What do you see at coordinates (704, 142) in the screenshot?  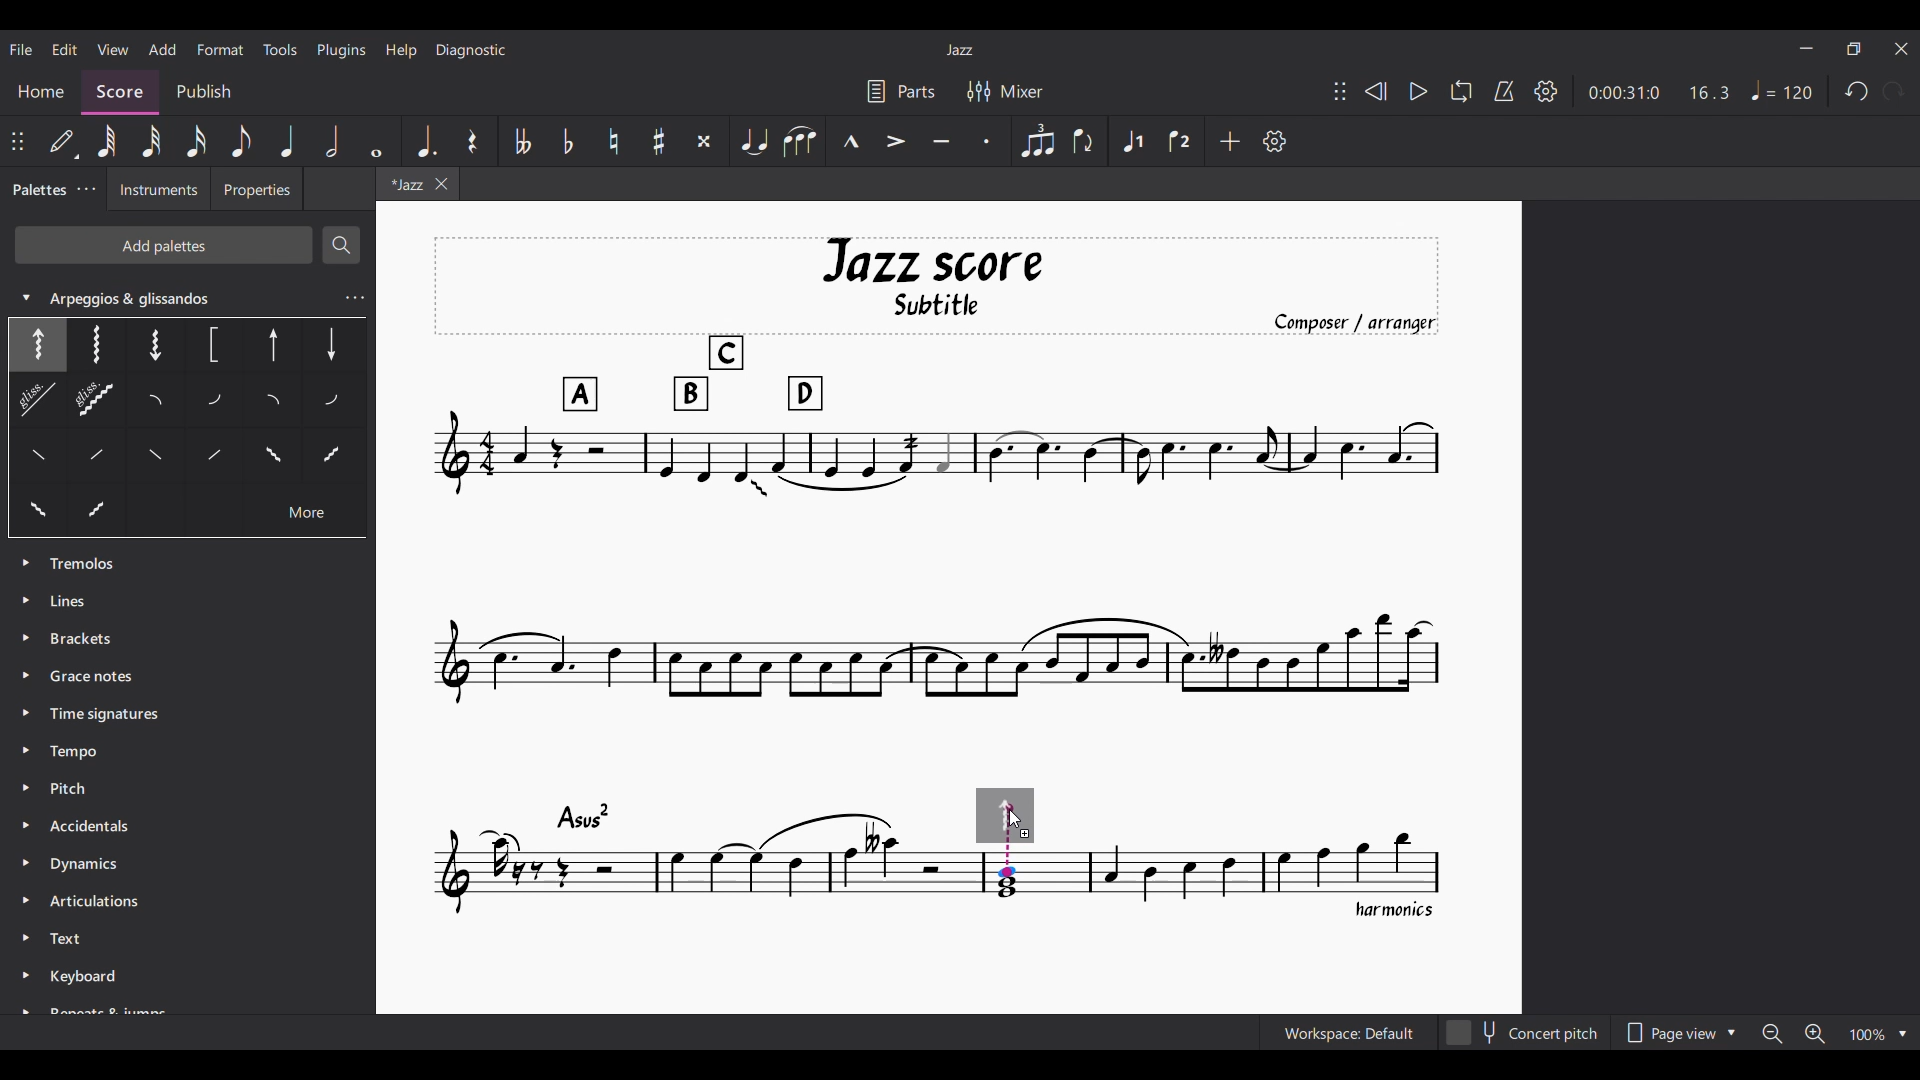 I see `Toggle double sharp` at bounding box center [704, 142].